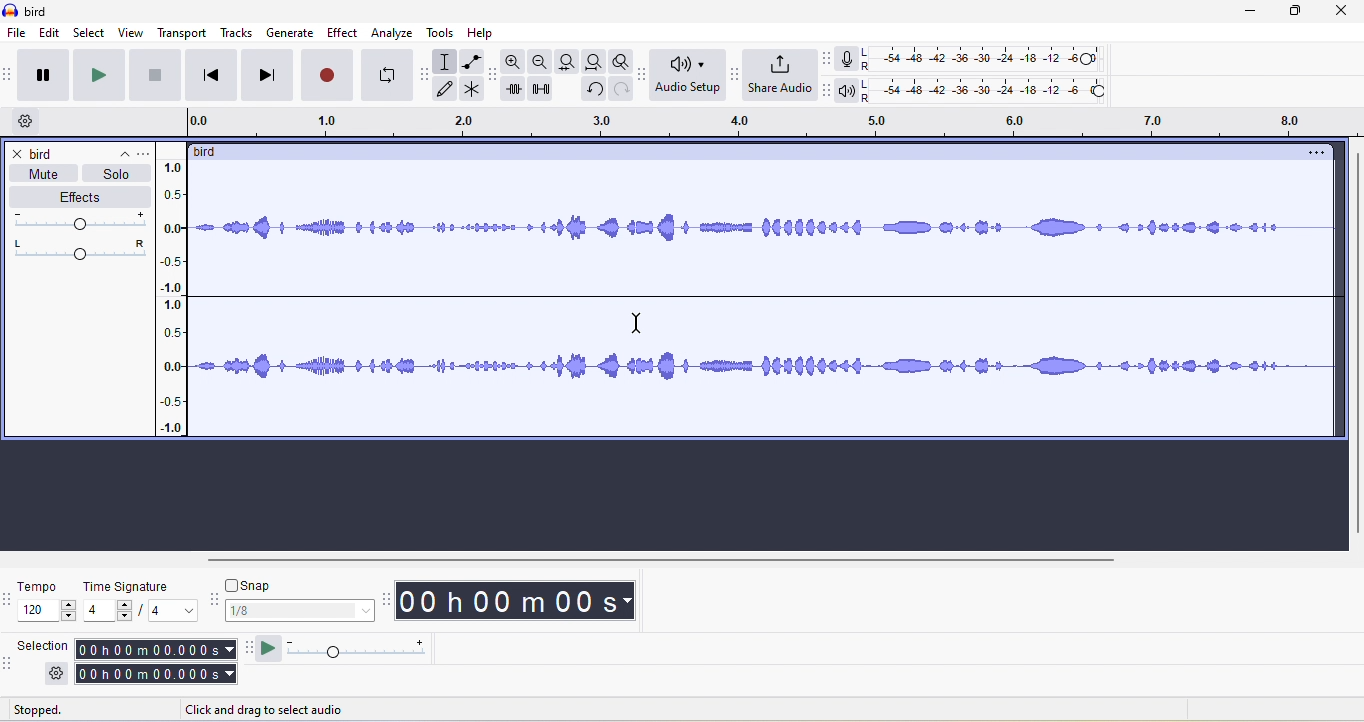  Describe the element at coordinates (444, 35) in the screenshot. I see `tools` at that location.